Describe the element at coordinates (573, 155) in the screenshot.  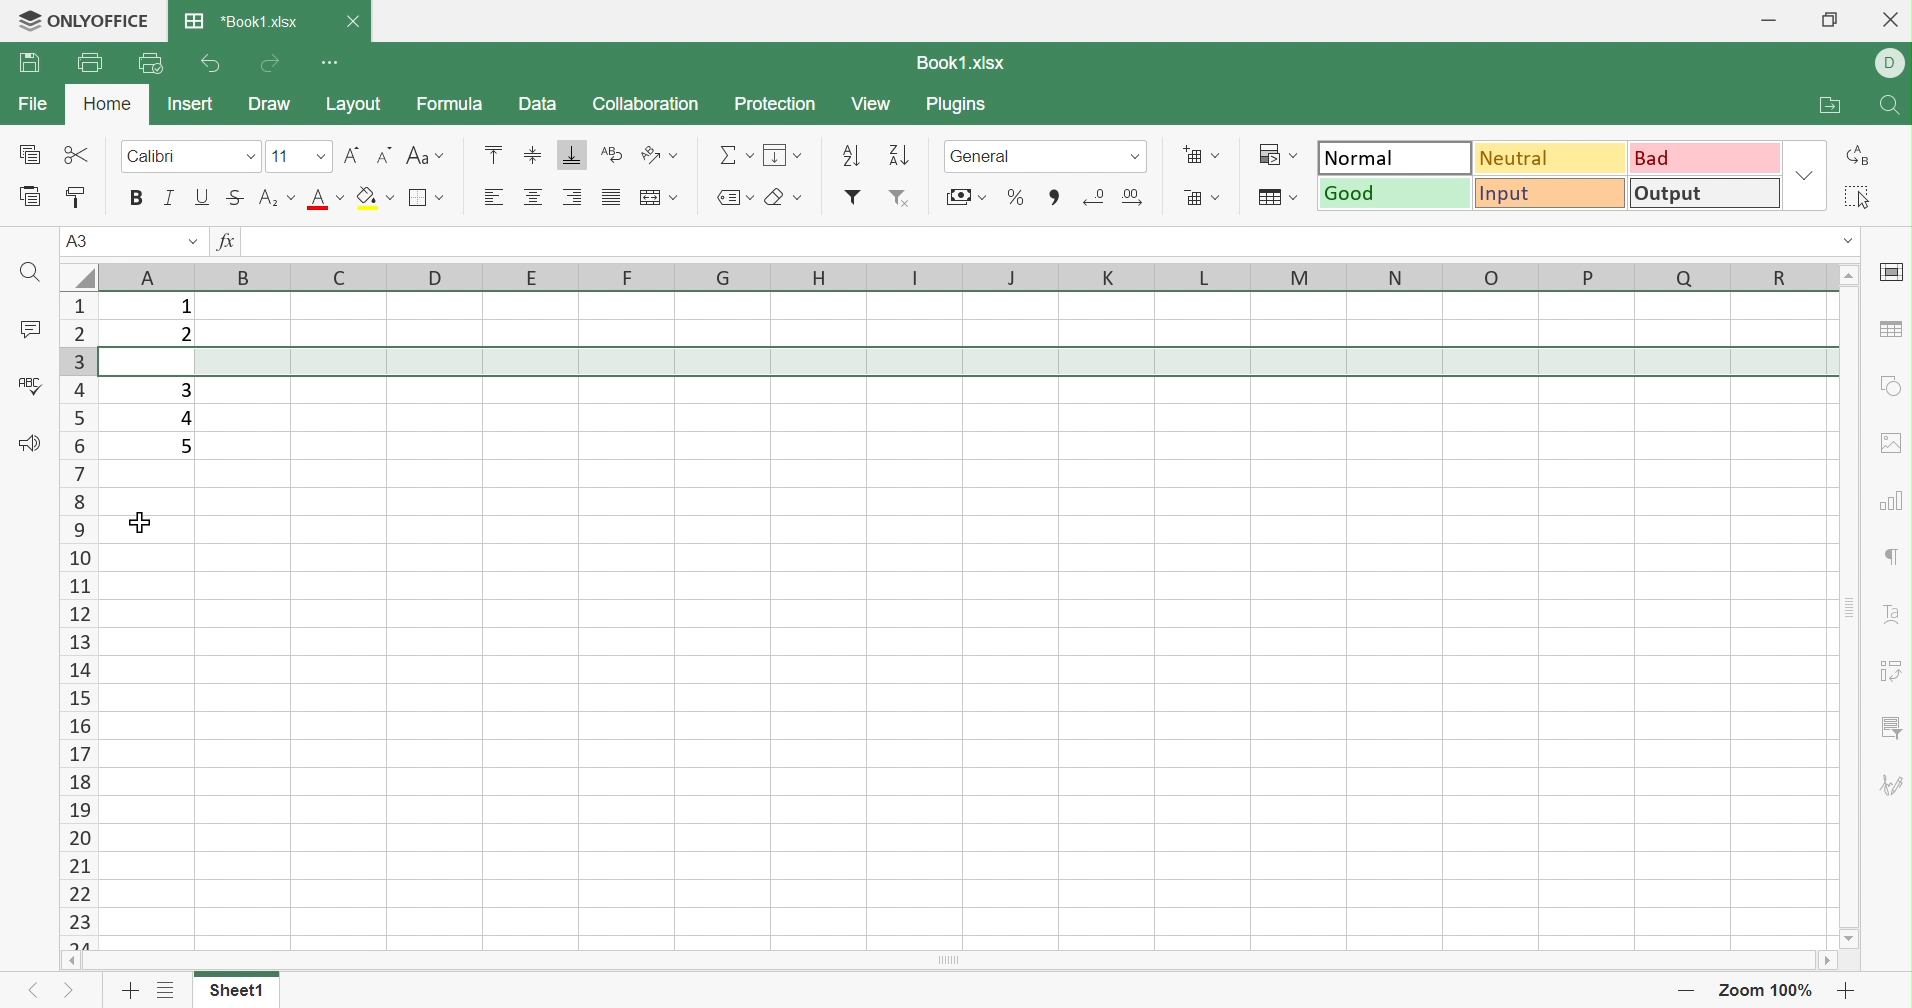
I see `Align Bottom` at that location.